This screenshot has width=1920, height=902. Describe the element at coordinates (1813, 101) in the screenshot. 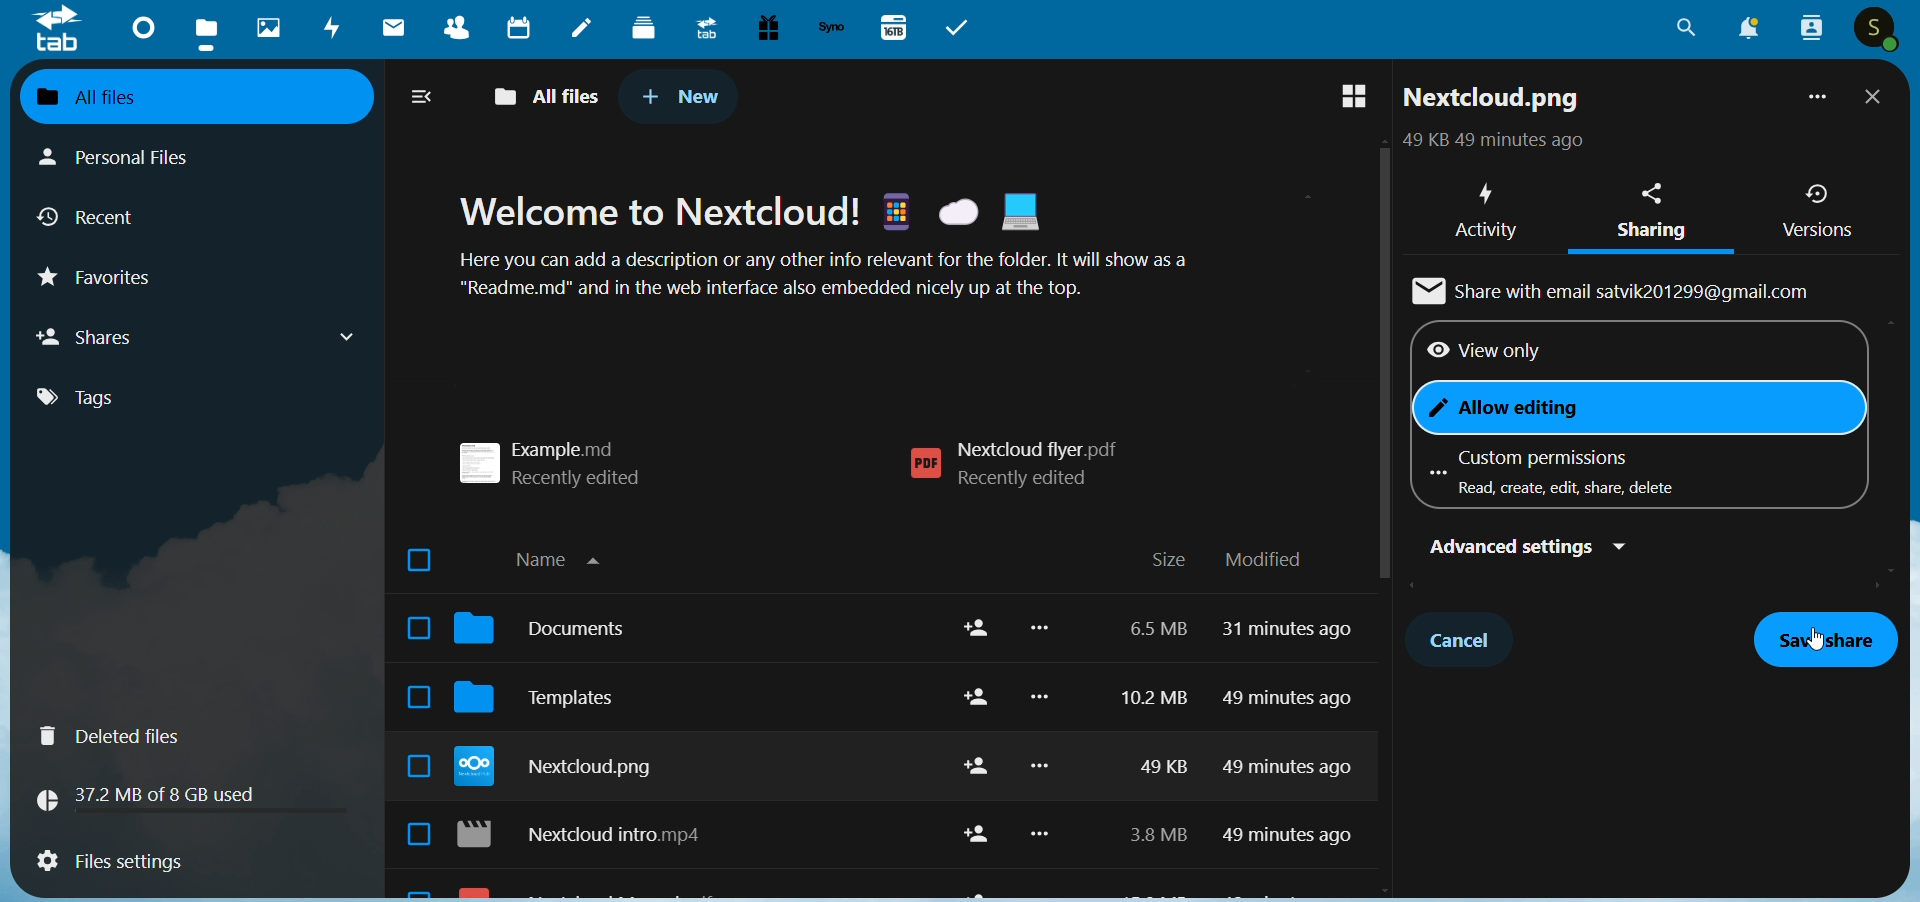

I see `more` at that location.